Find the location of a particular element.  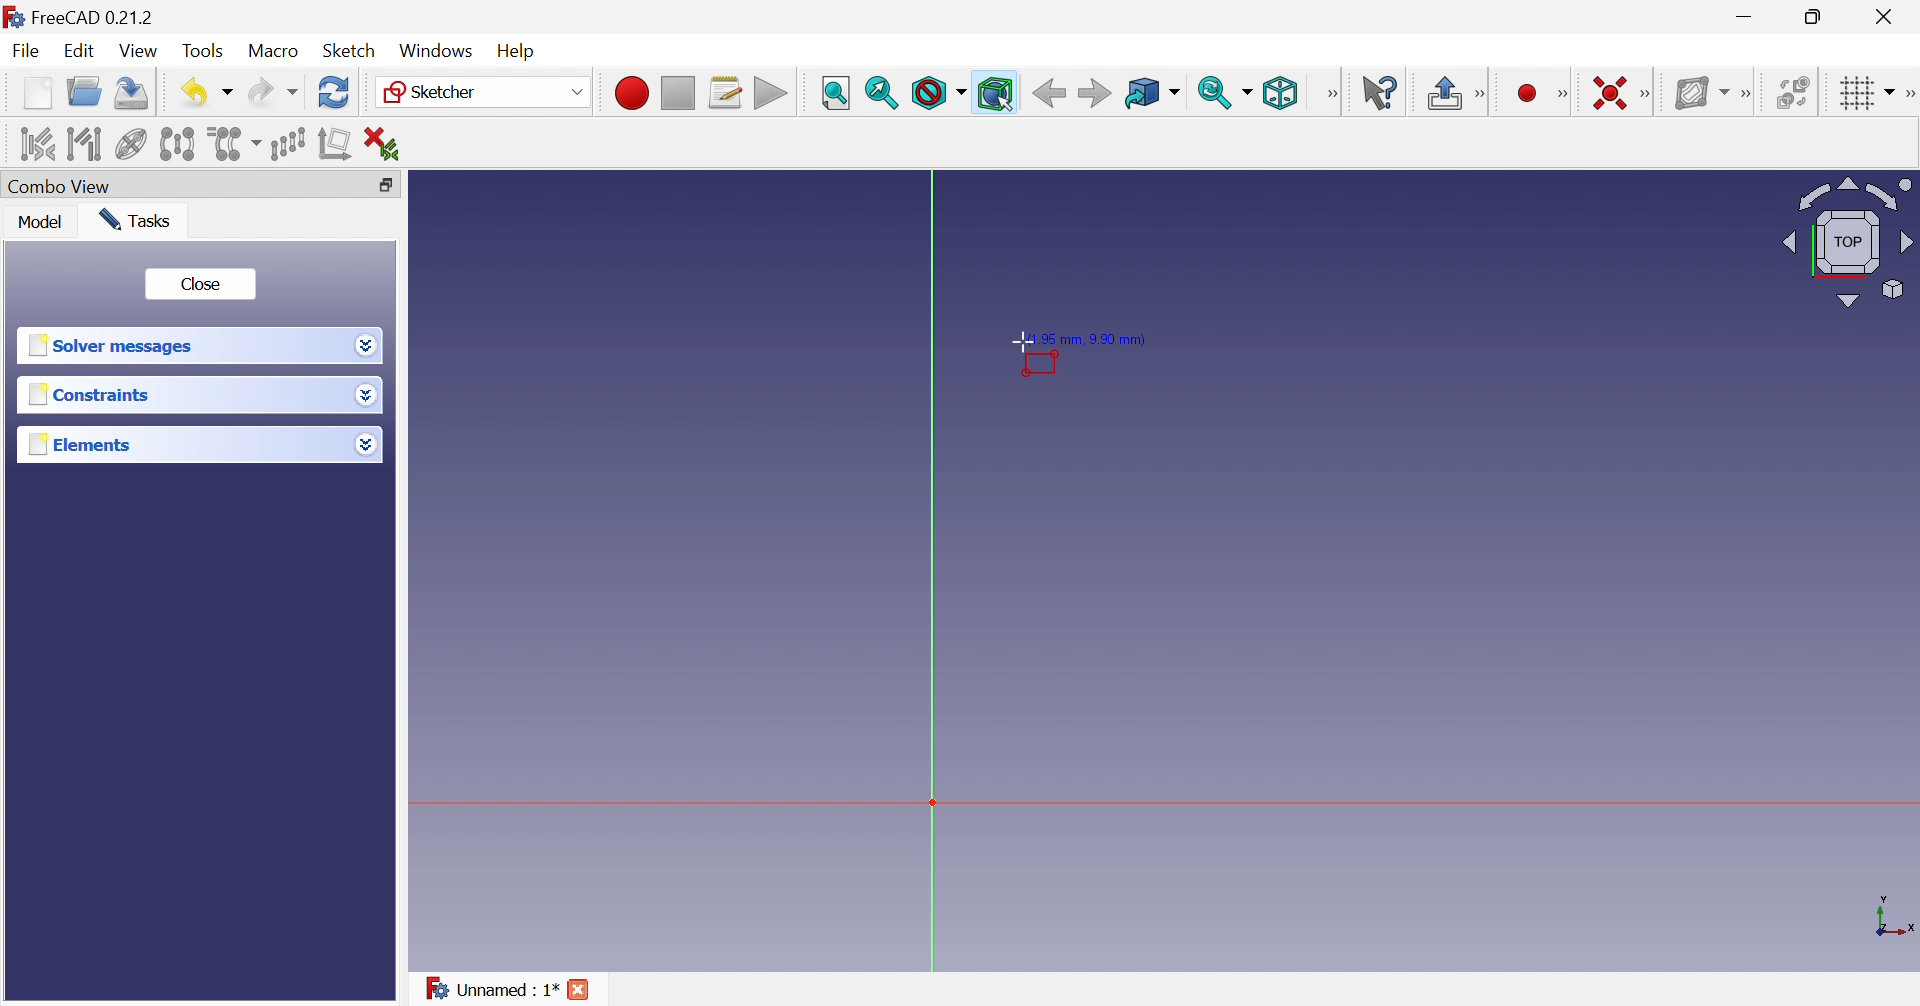

Drop down is located at coordinates (366, 395).